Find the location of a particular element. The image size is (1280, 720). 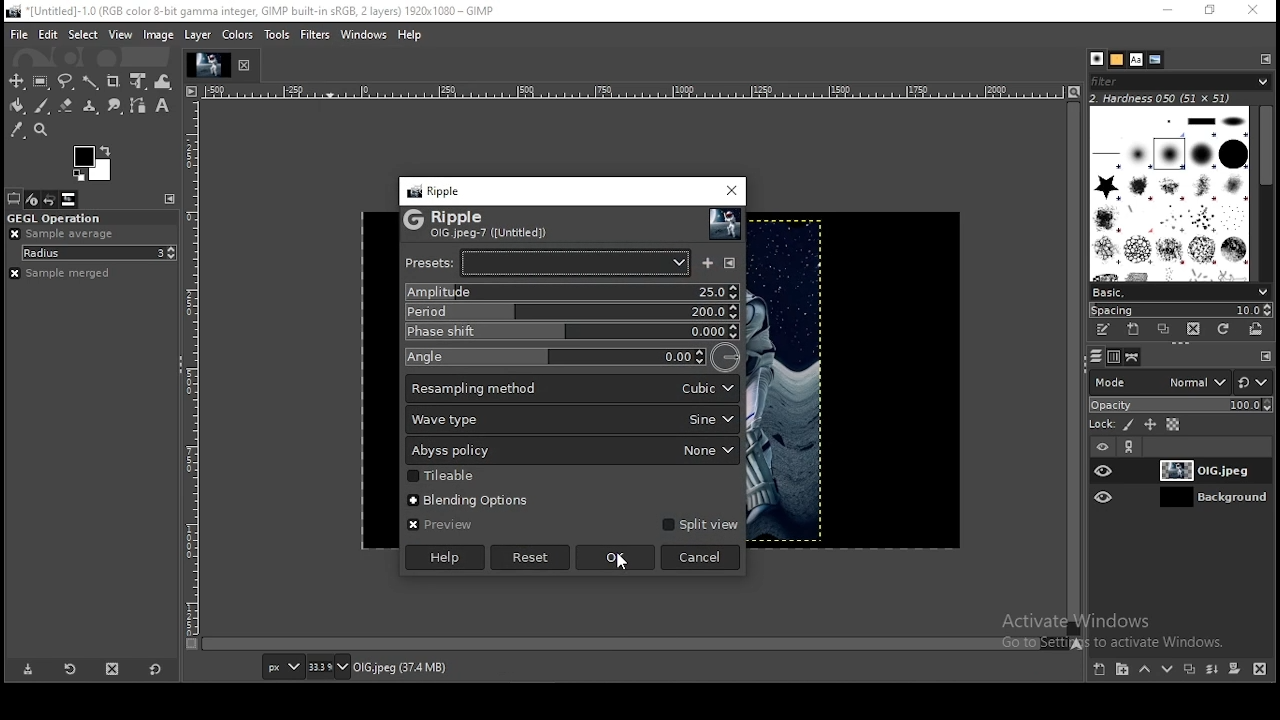

spacing is located at coordinates (1181, 310).